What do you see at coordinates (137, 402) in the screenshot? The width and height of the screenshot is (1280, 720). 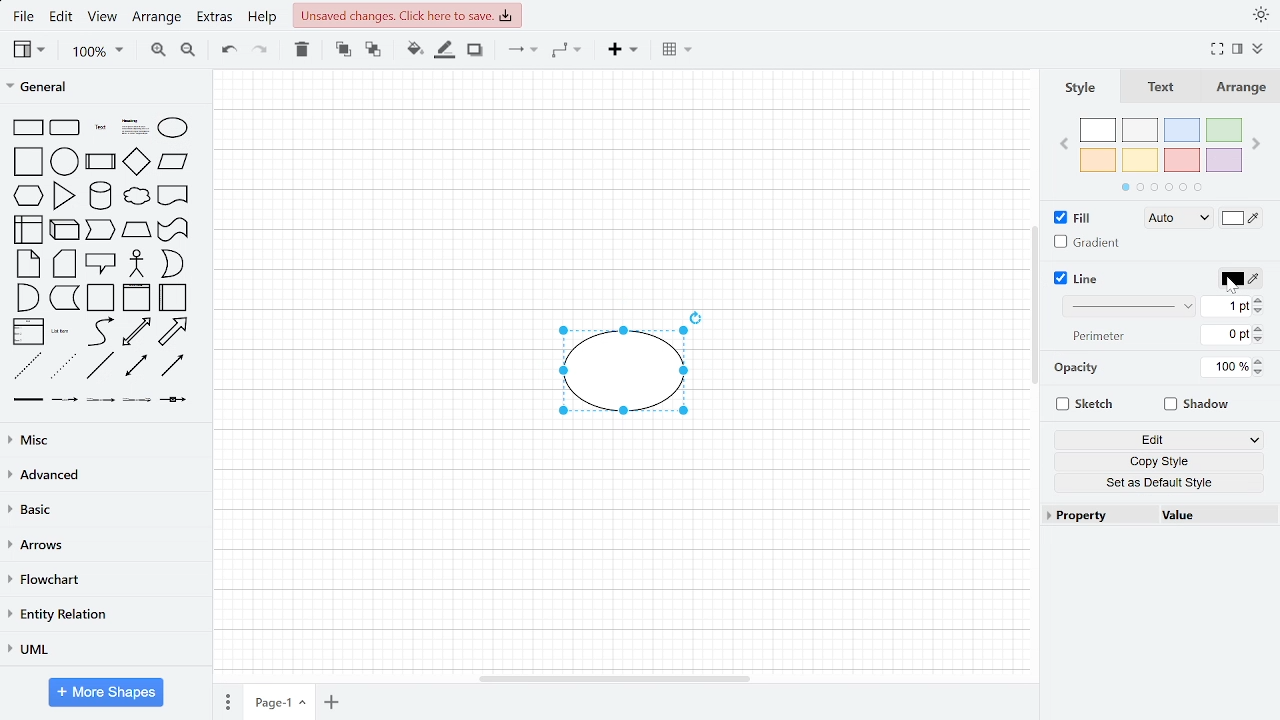 I see `connector with 3 label` at bounding box center [137, 402].